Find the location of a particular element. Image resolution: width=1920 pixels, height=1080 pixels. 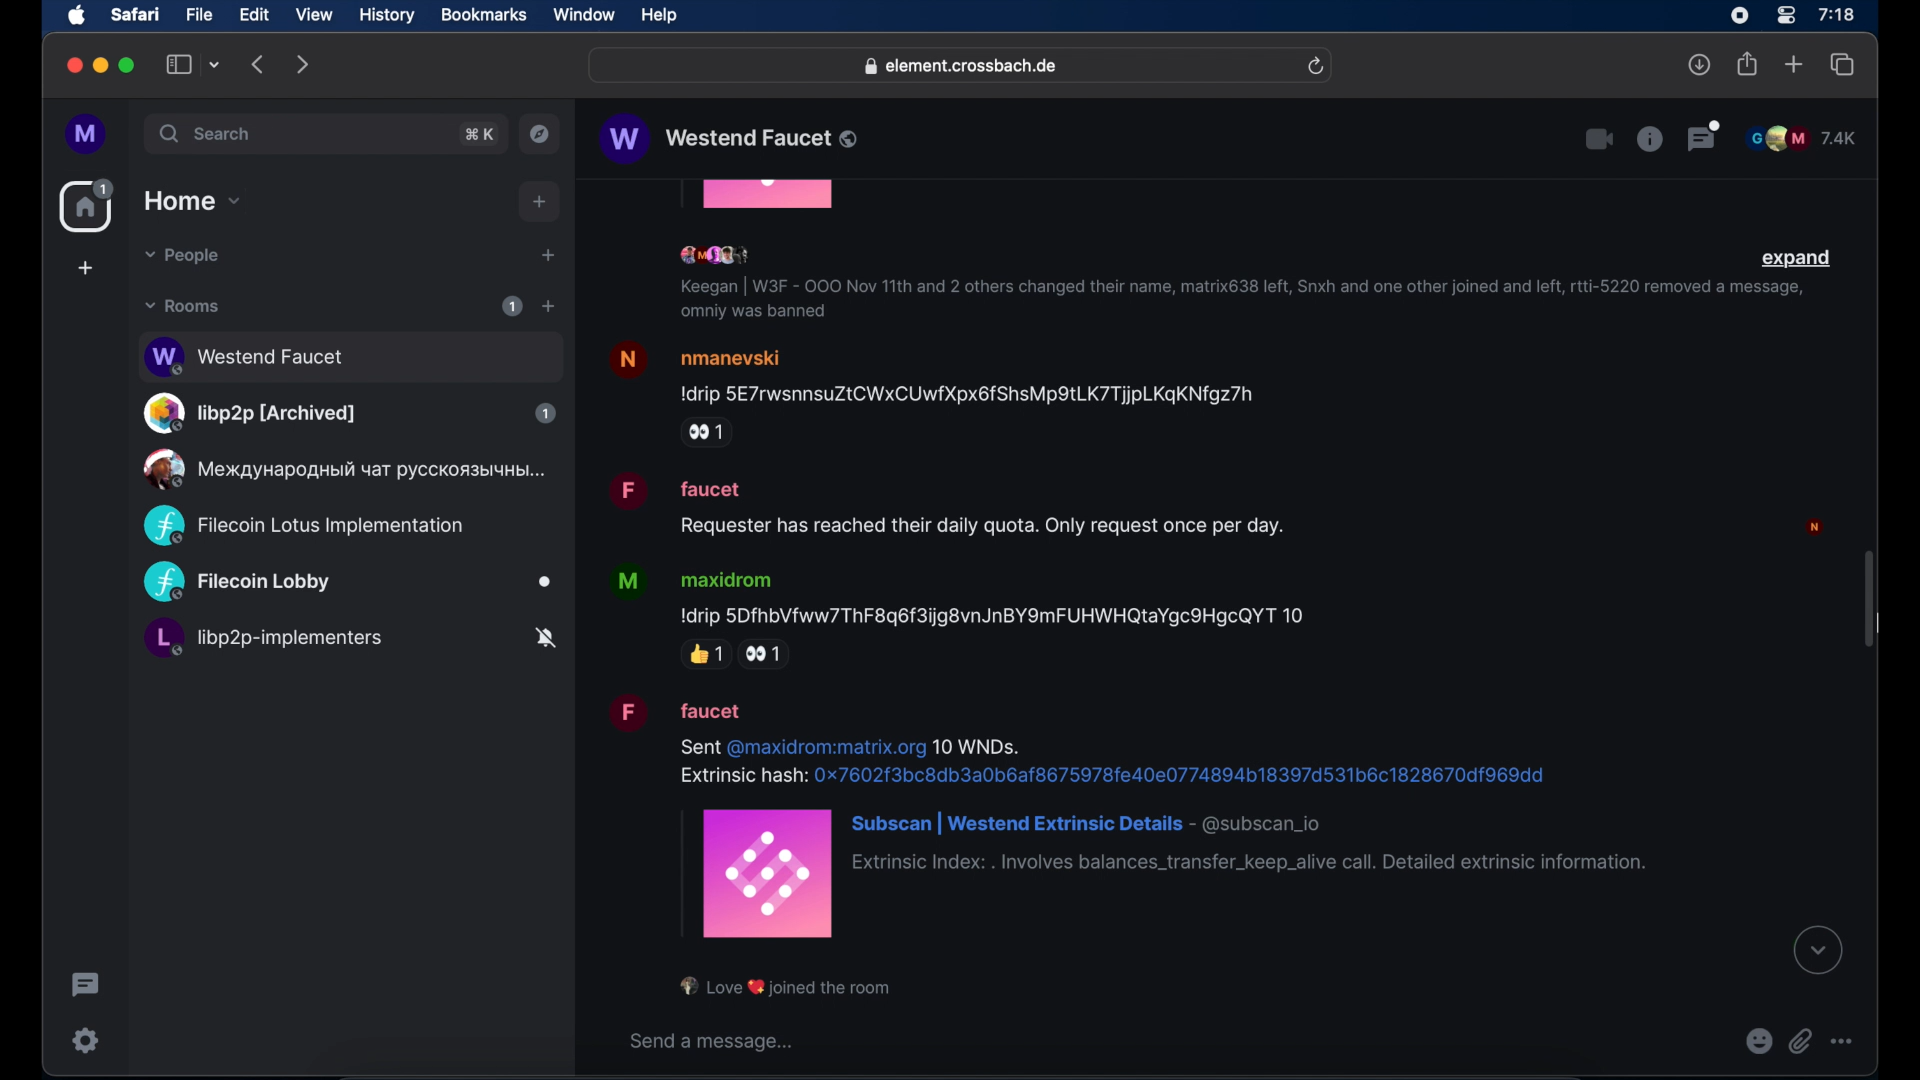

refresh is located at coordinates (1315, 67).